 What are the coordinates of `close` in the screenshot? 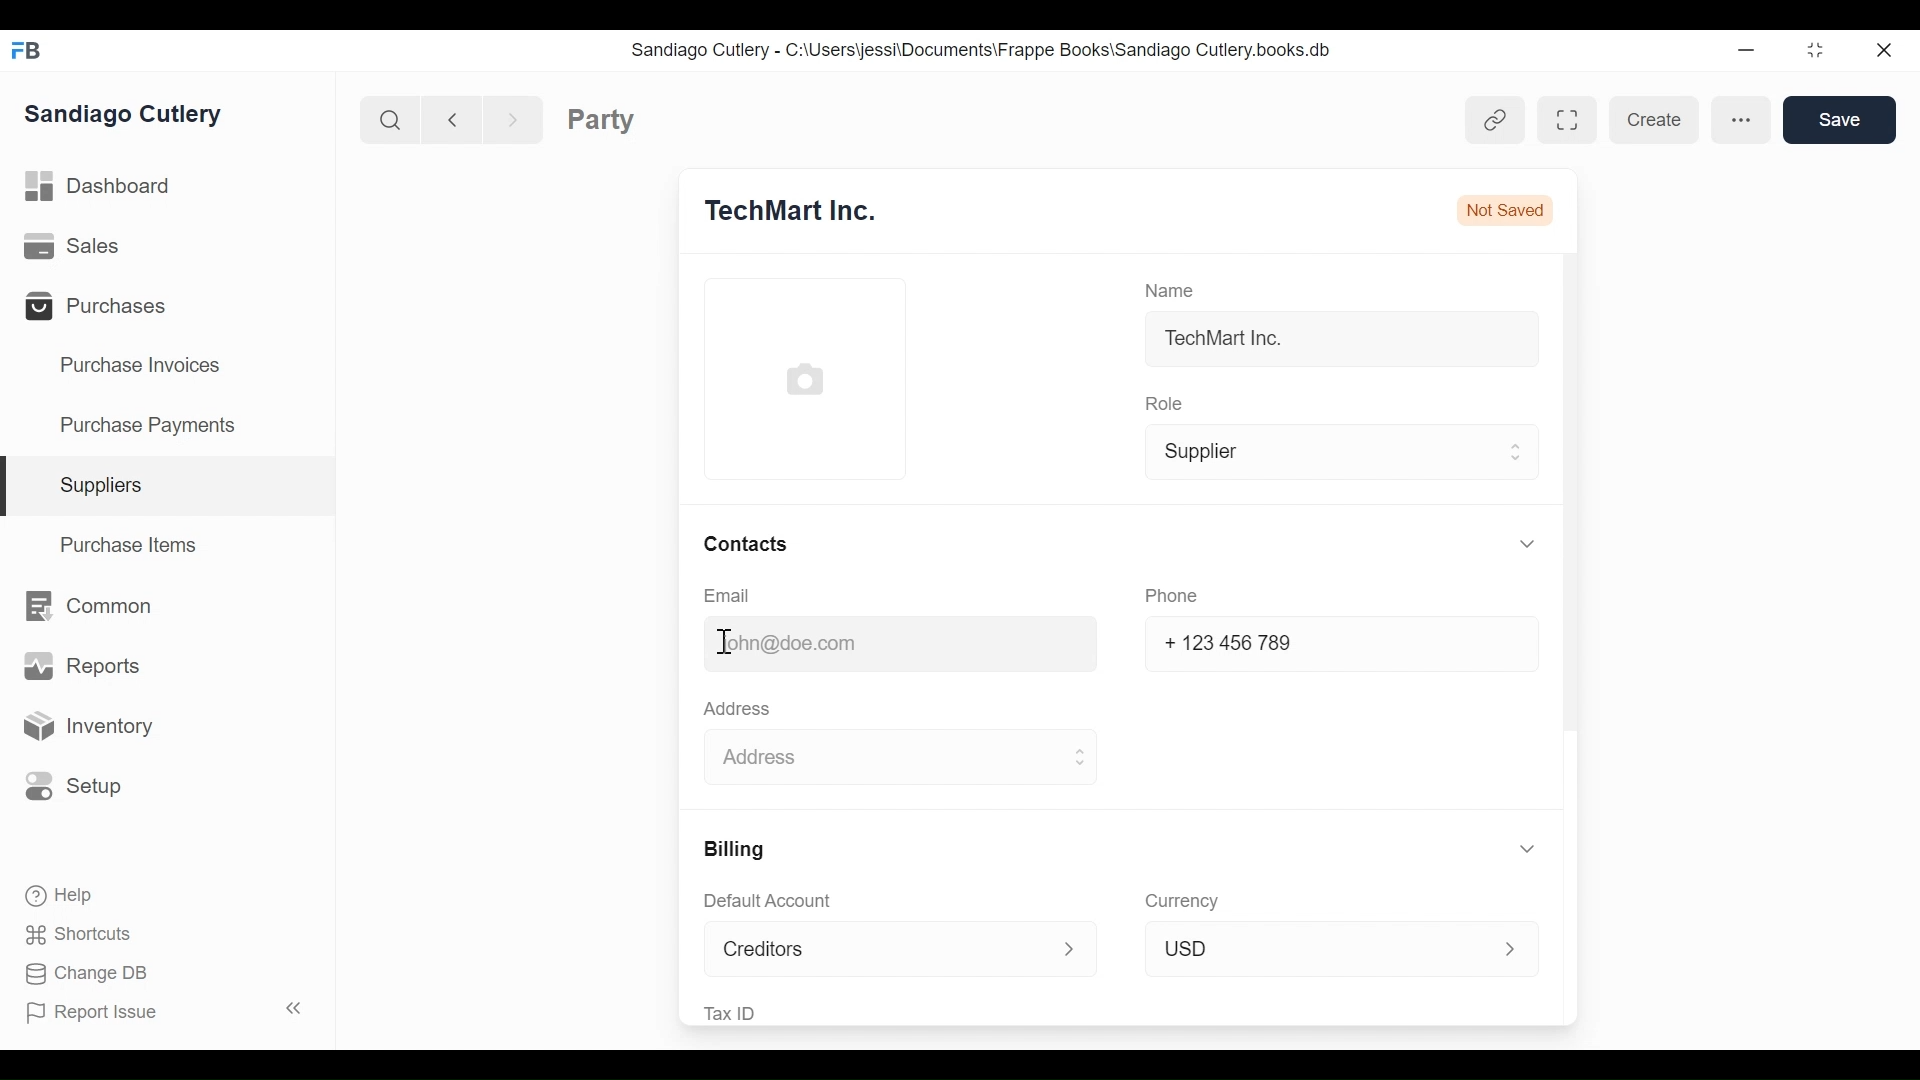 It's located at (1886, 54).